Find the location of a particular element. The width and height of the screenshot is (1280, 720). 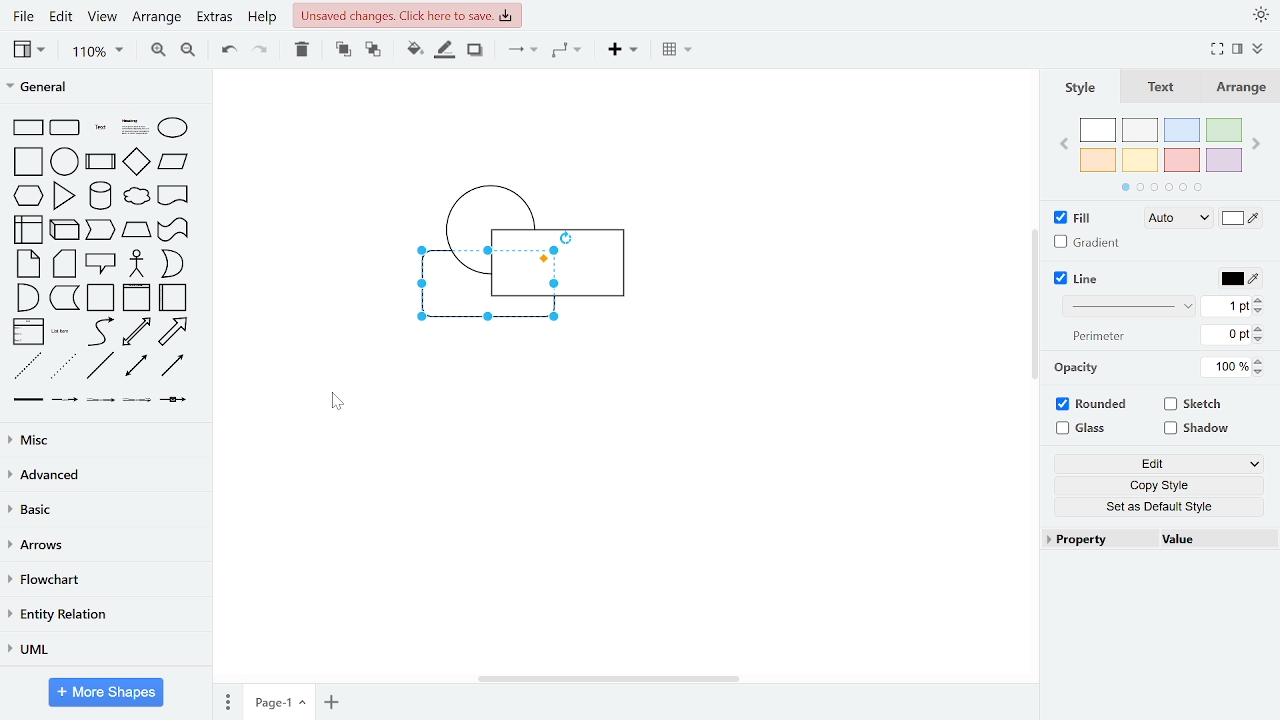

undo is located at coordinates (228, 53).